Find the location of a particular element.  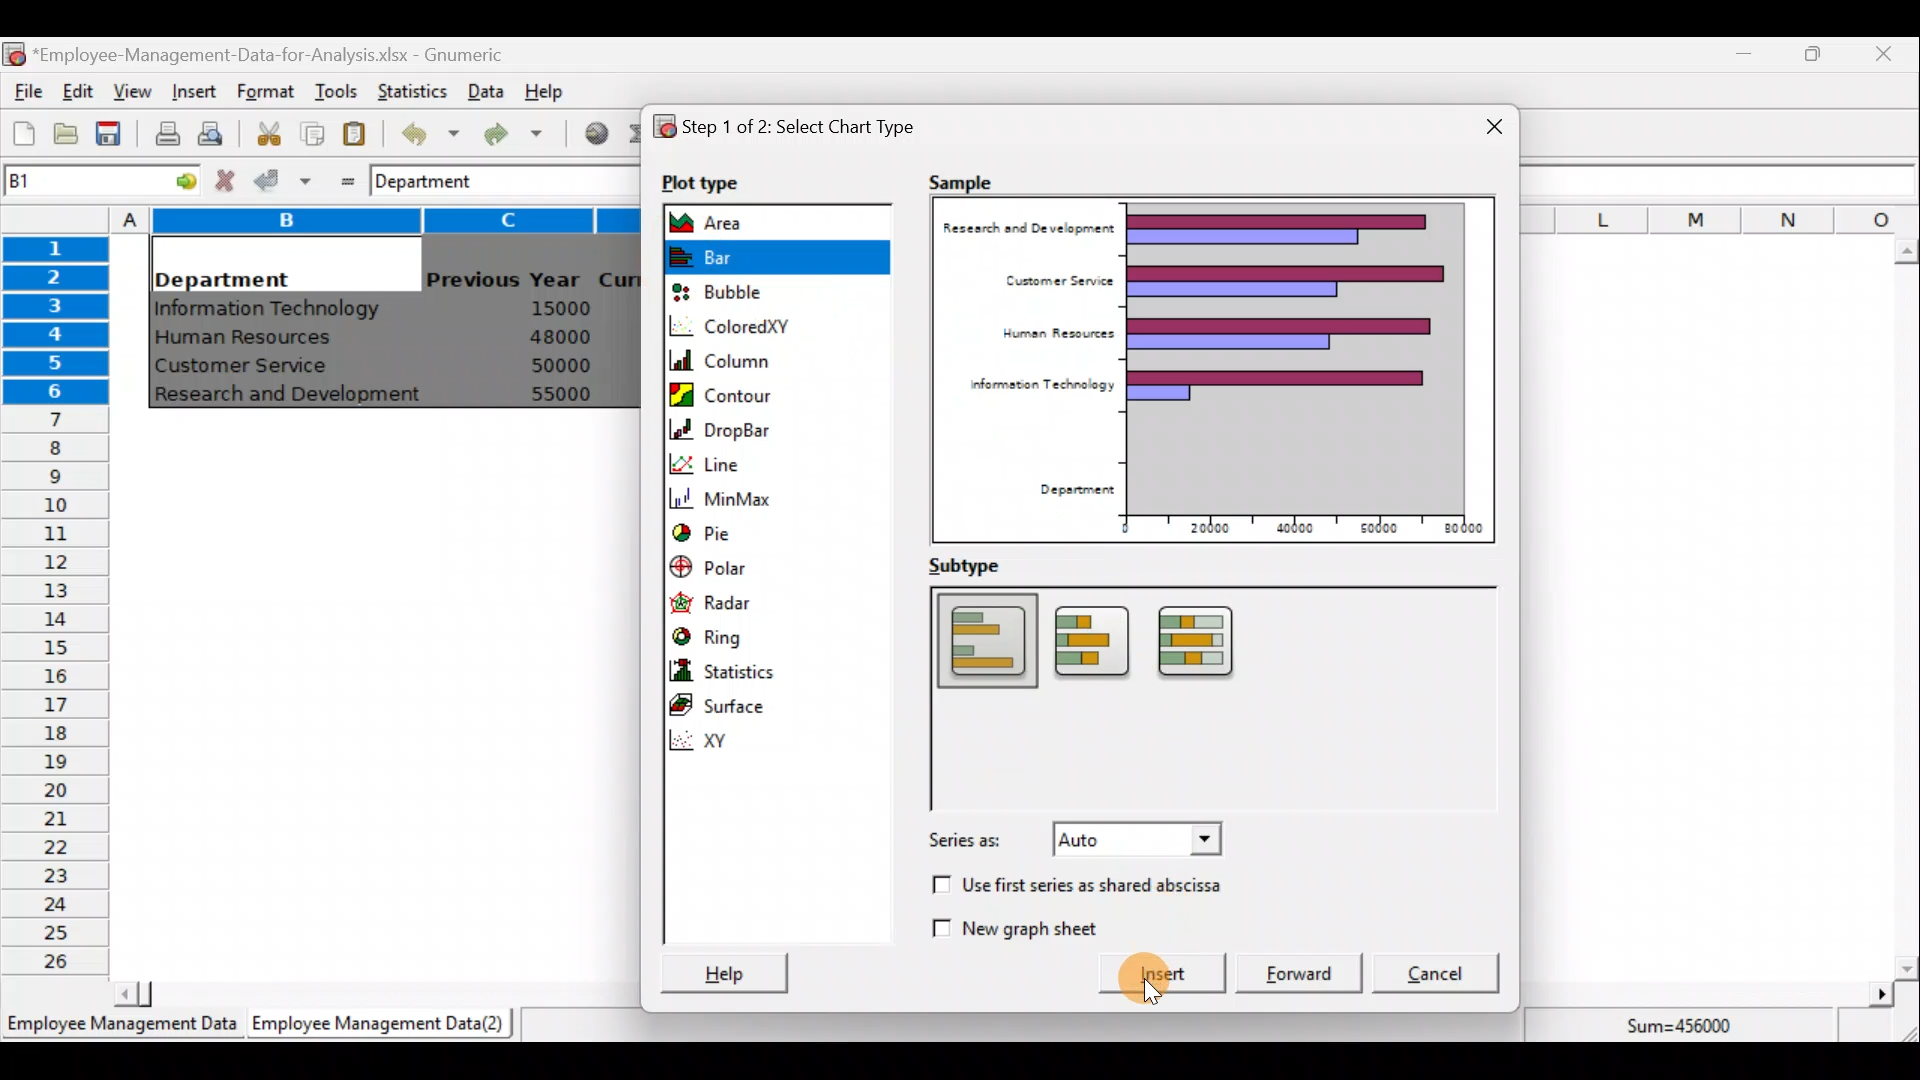

MinMax is located at coordinates (740, 495).